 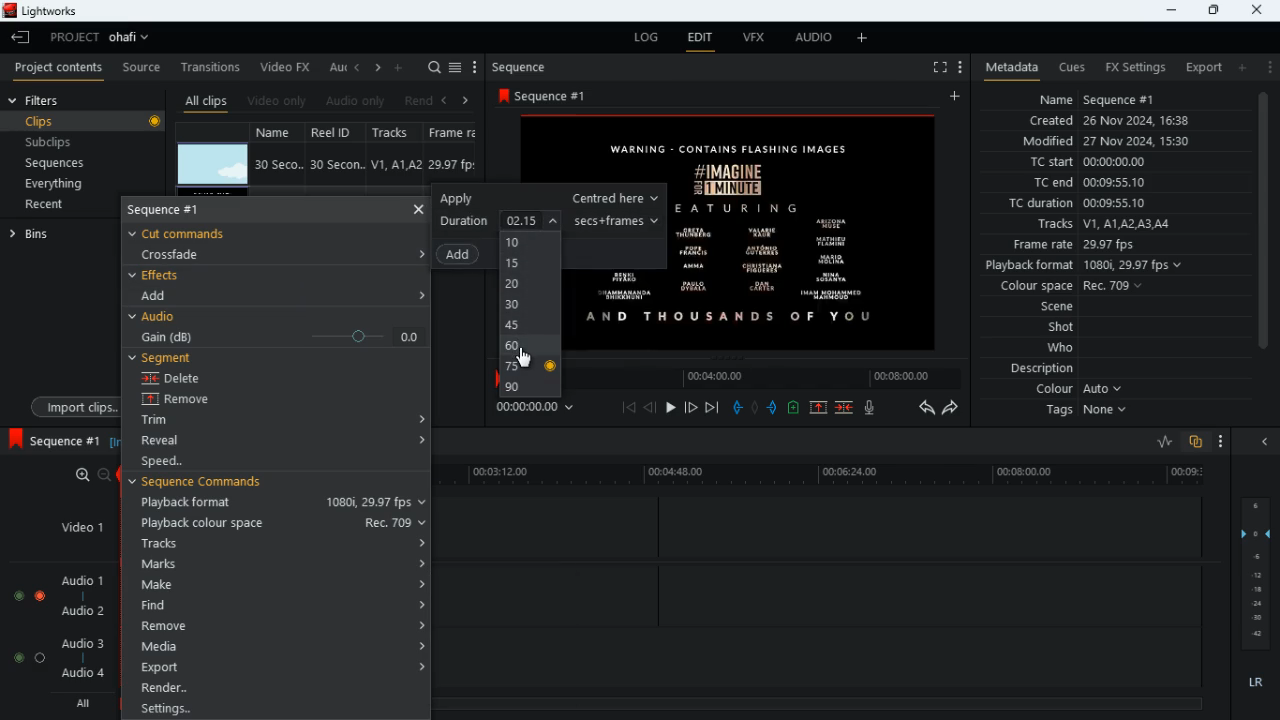 I want to click on sequence, so click(x=558, y=95).